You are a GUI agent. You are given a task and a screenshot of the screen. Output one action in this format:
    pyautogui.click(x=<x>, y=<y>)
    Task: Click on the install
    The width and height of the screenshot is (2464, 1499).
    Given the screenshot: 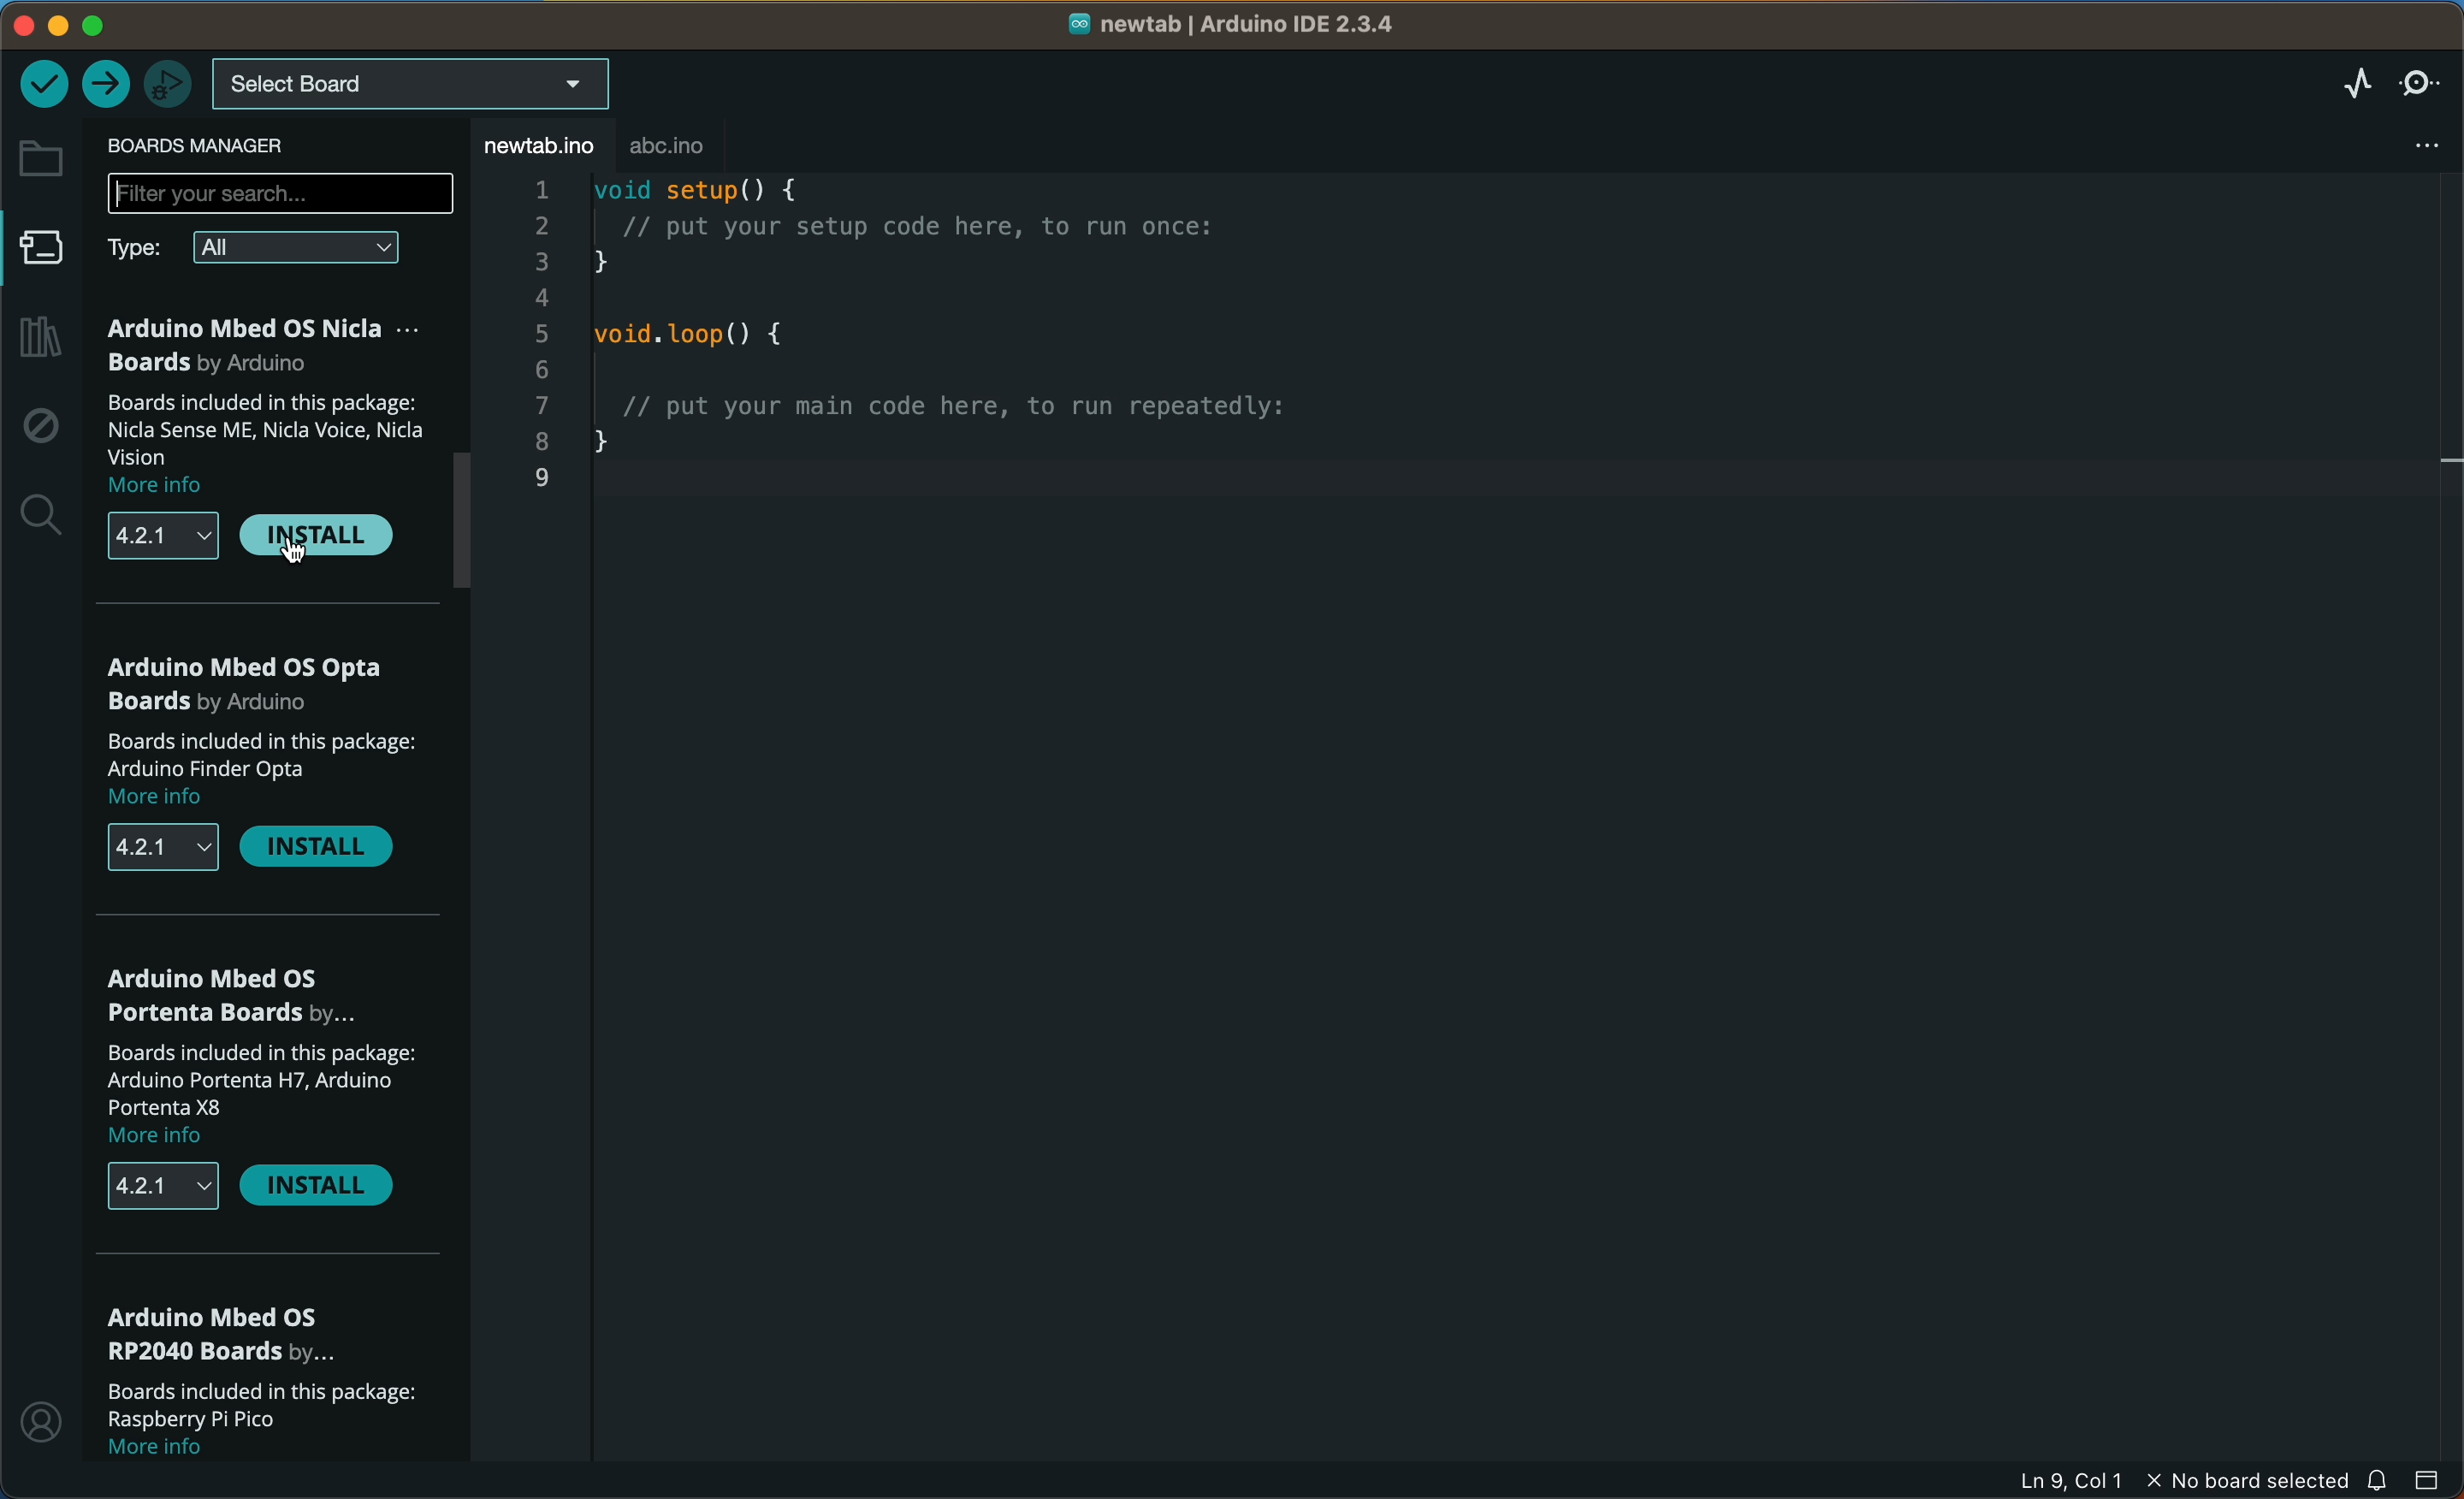 What is the action you would take?
    pyautogui.click(x=312, y=852)
    